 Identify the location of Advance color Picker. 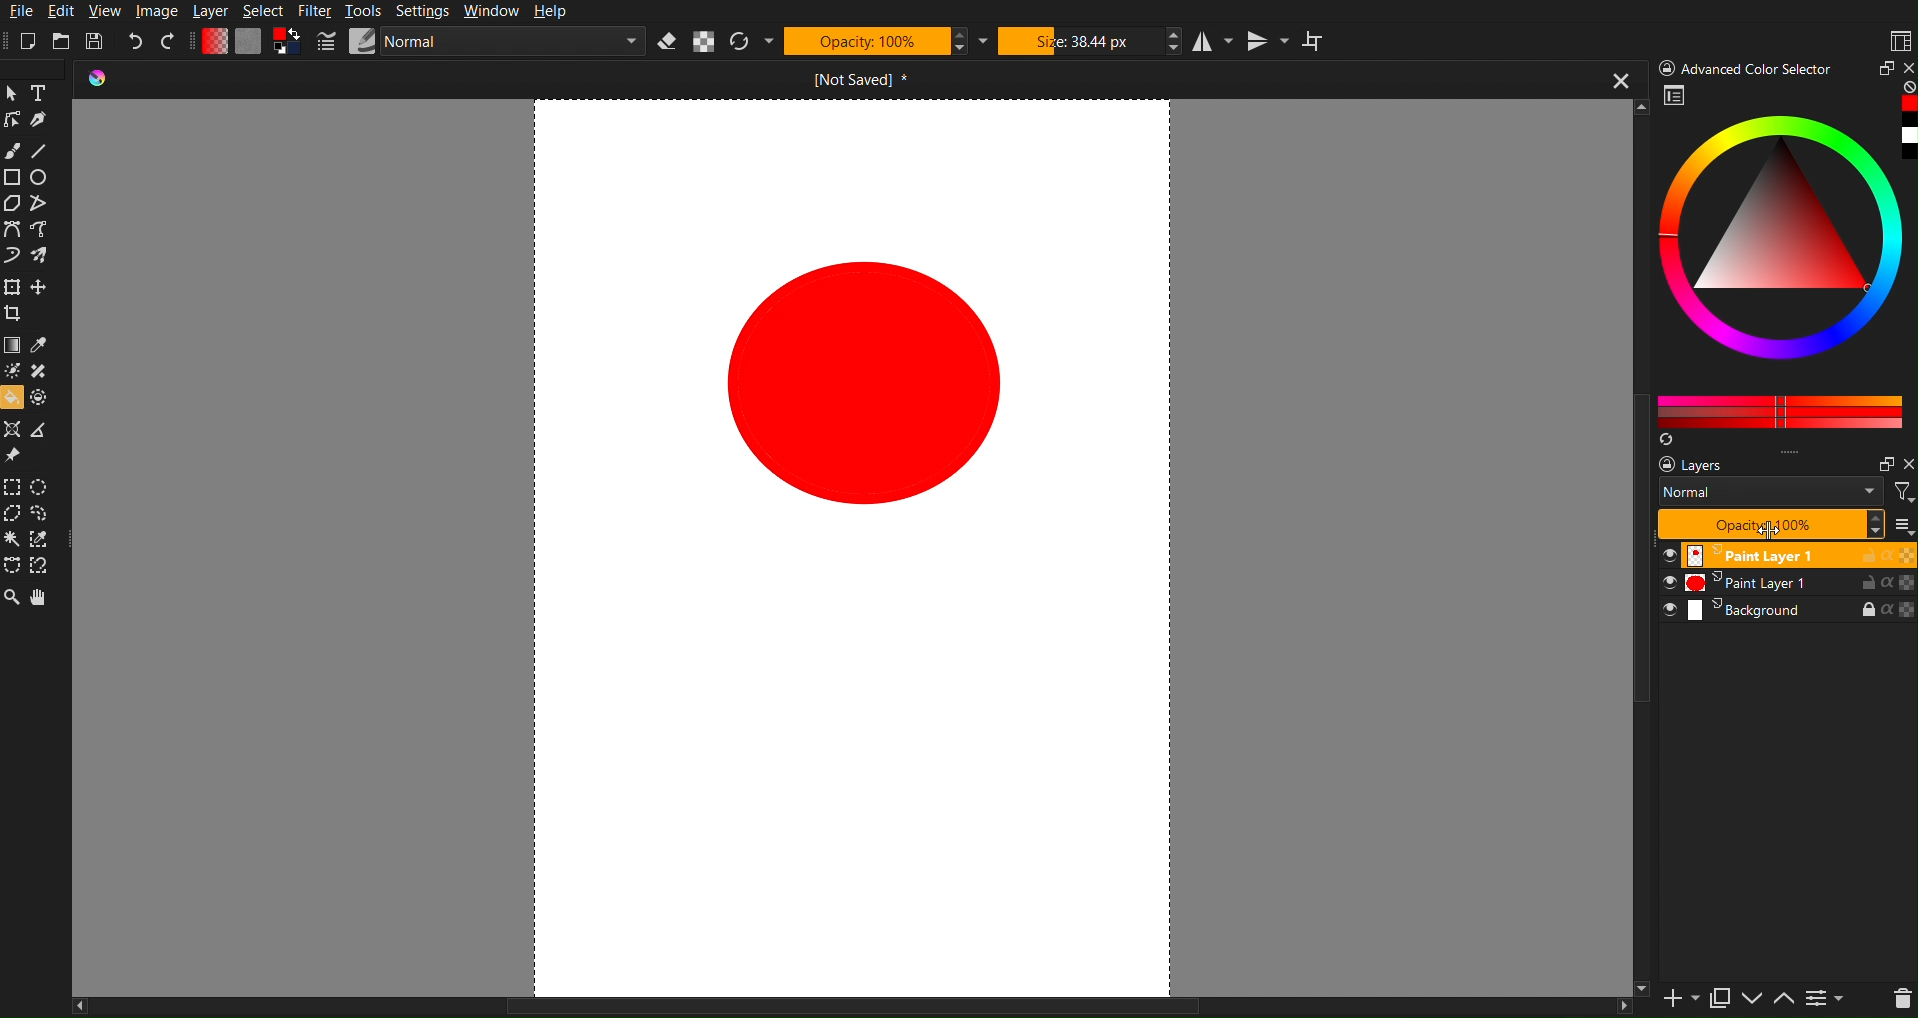
(1747, 68).